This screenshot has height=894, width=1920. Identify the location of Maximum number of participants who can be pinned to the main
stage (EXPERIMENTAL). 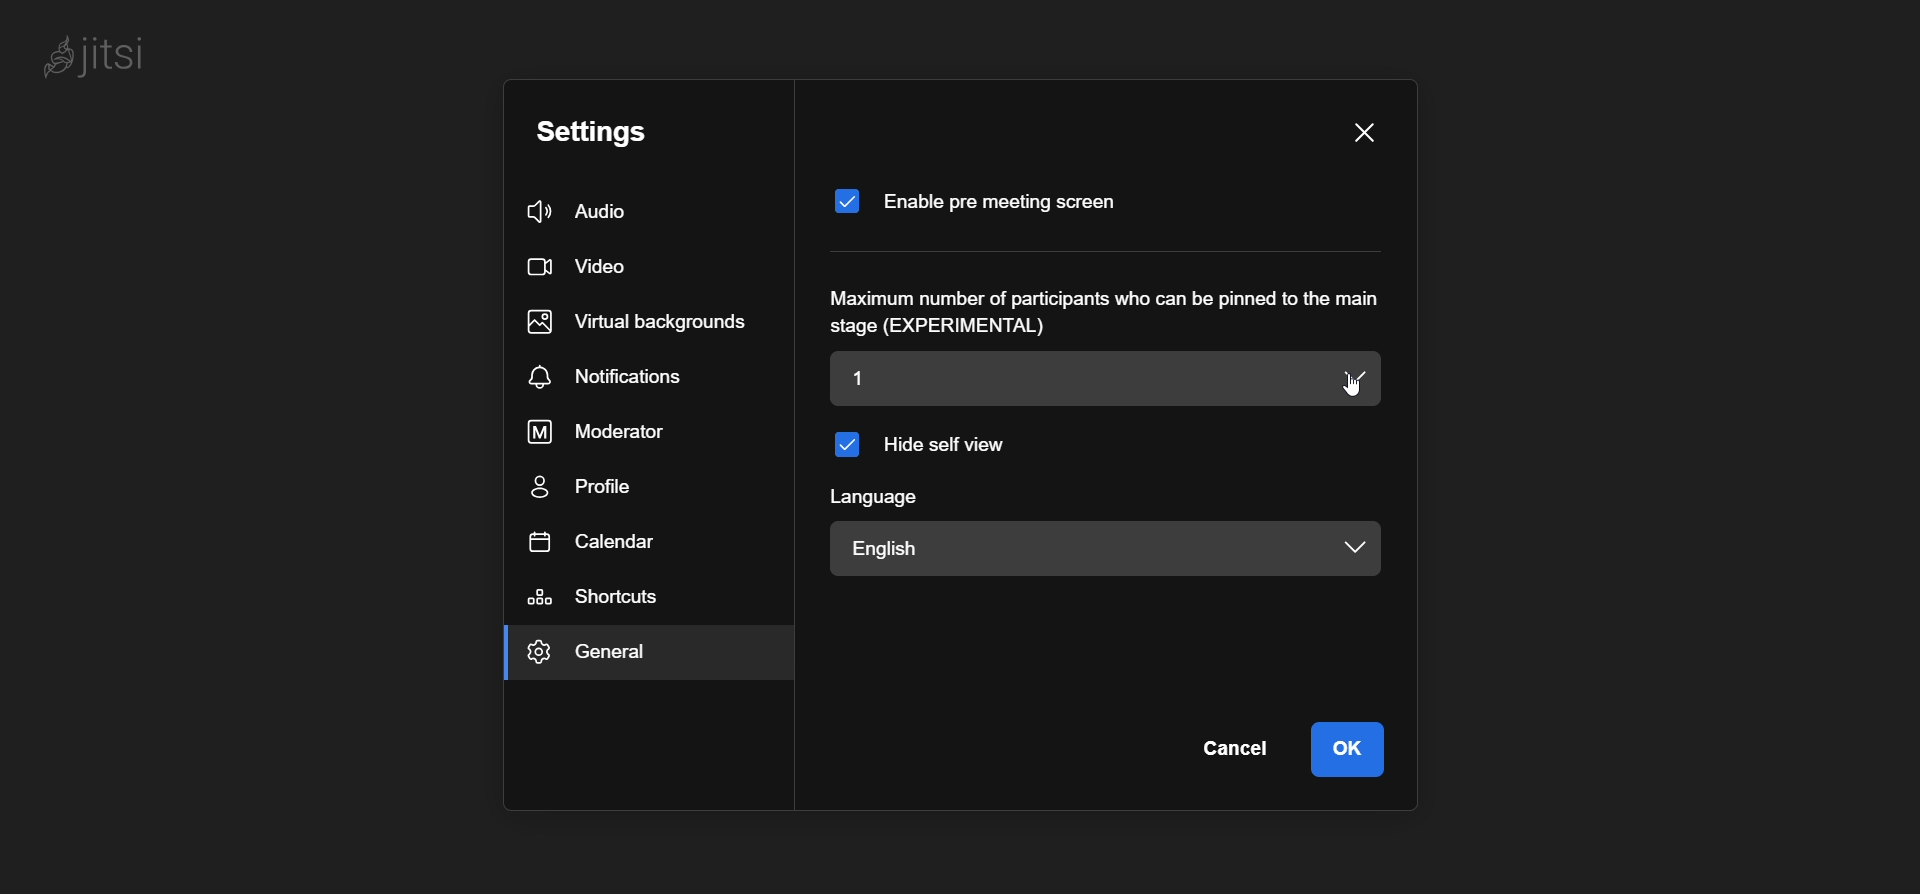
(1114, 313).